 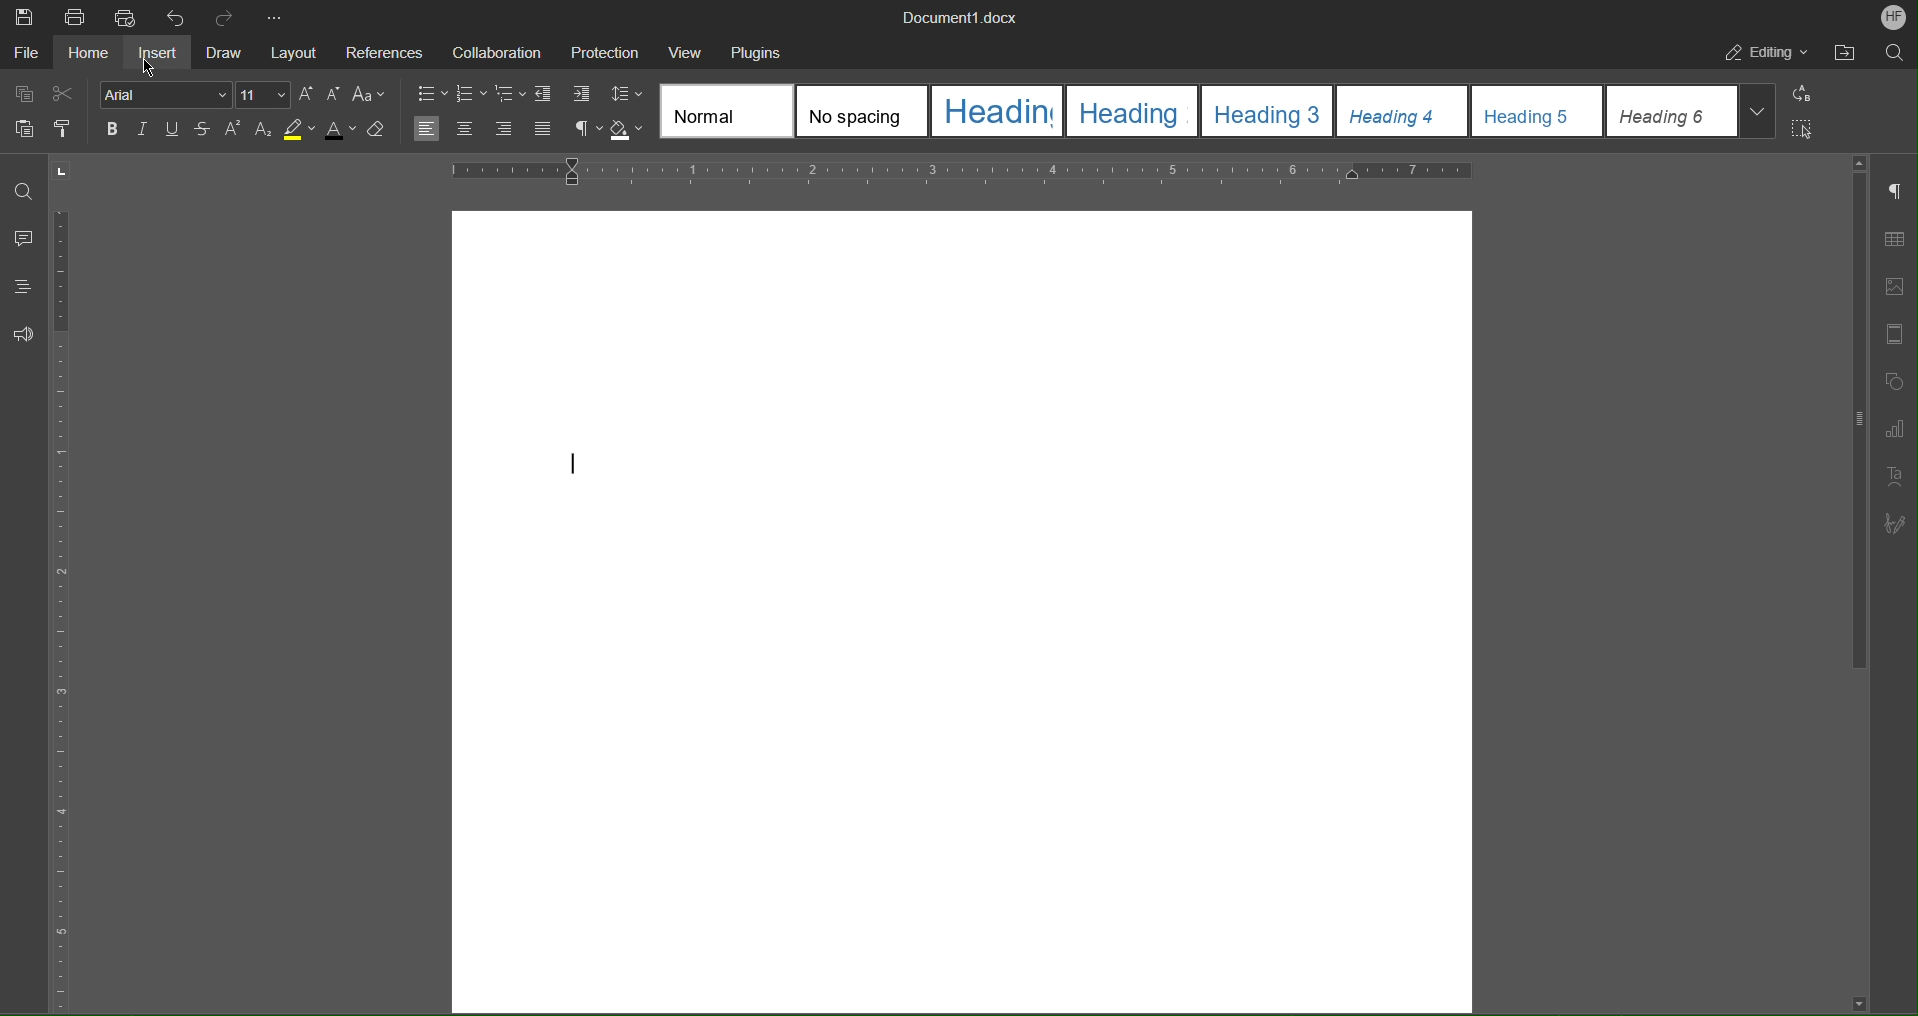 What do you see at coordinates (306, 95) in the screenshot?
I see `Increase font` at bounding box center [306, 95].